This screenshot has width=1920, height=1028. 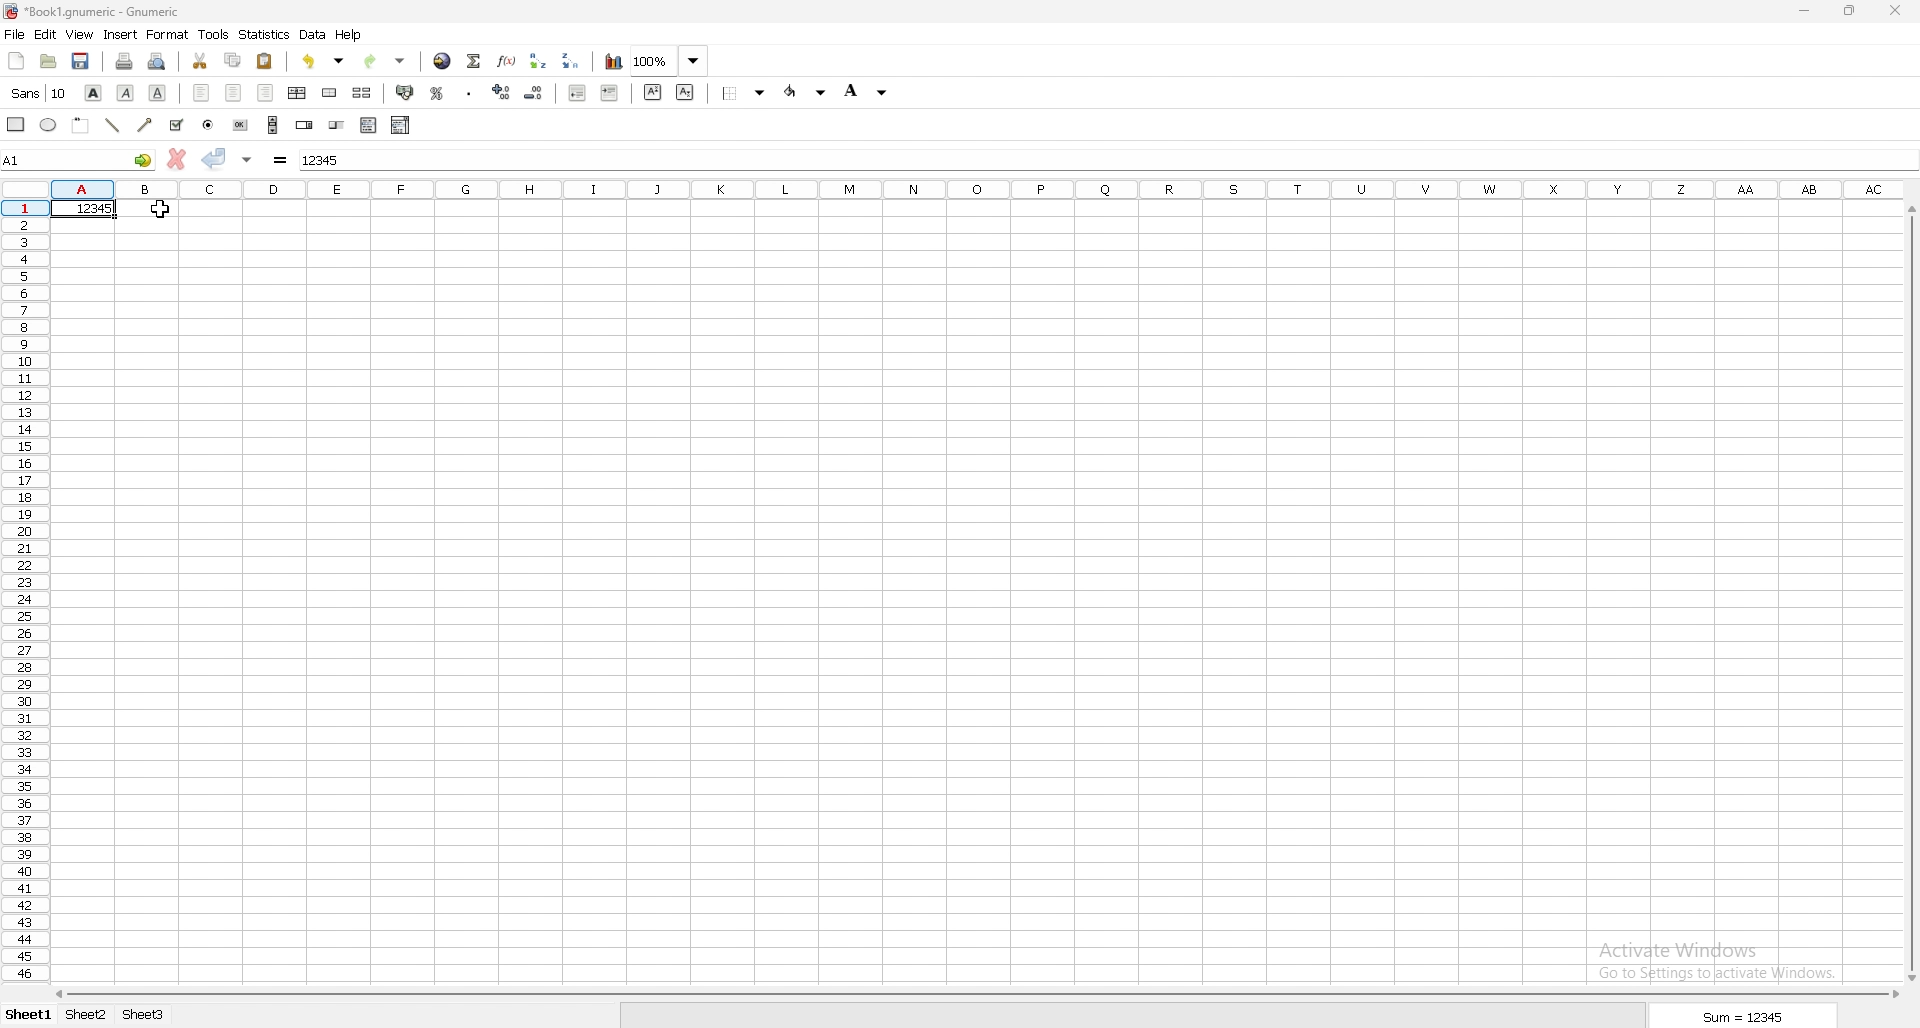 What do you see at coordinates (202, 61) in the screenshot?
I see `cut` at bounding box center [202, 61].